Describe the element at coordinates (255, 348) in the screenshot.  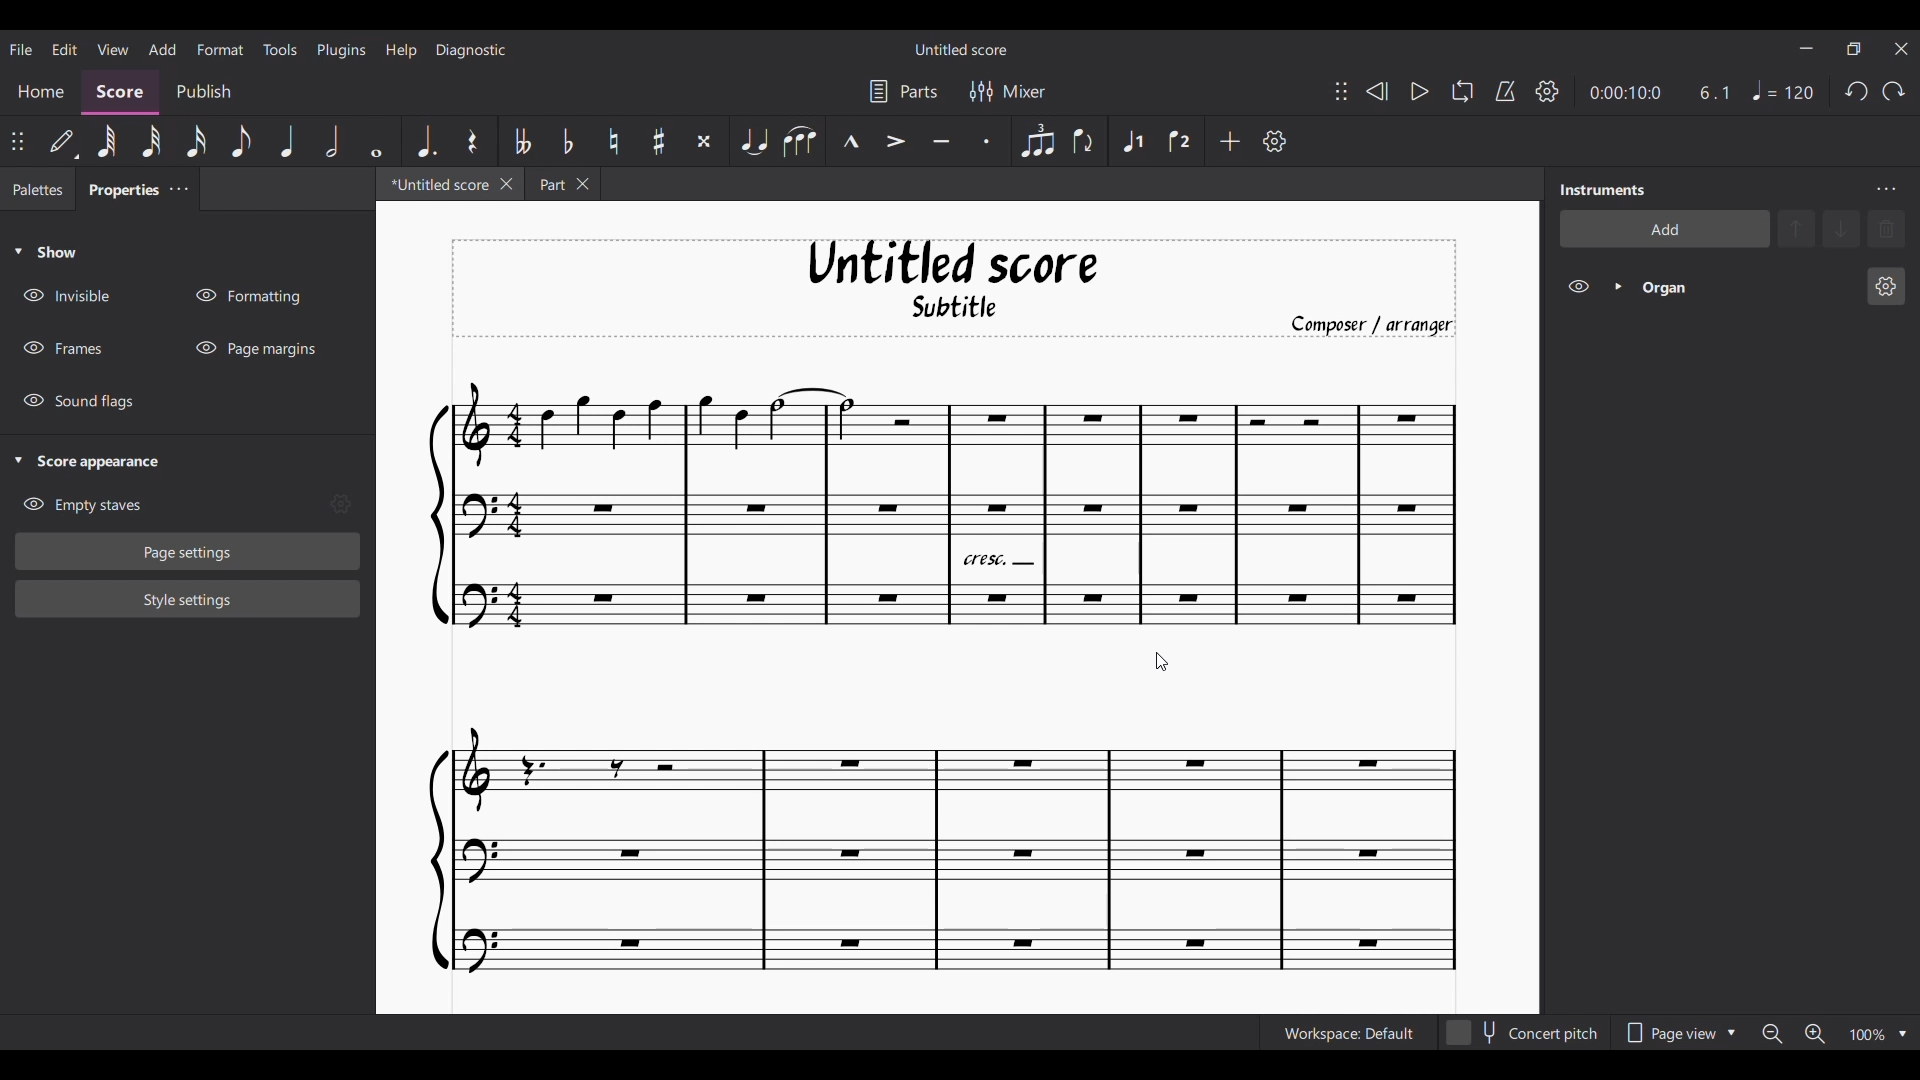
I see `Hide Page margins` at that location.